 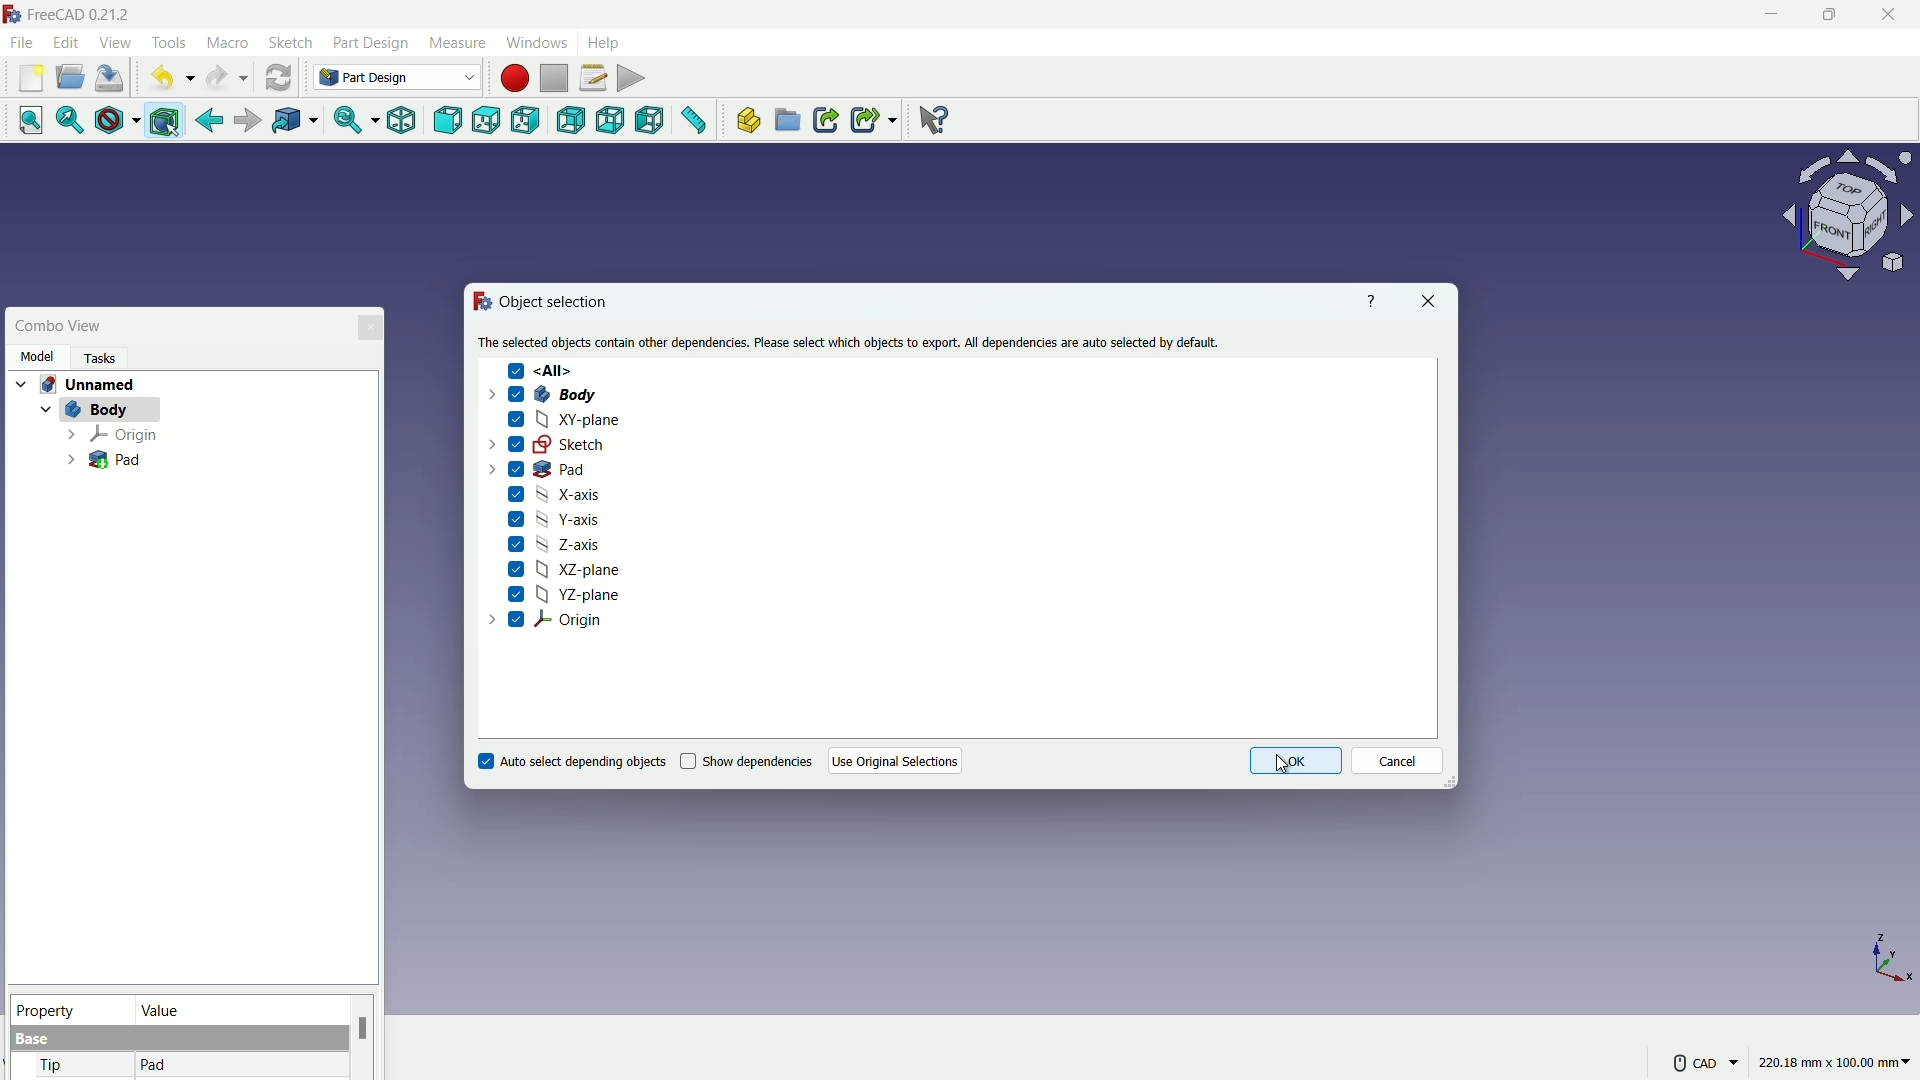 I want to click on CAD, so click(x=1703, y=1061).